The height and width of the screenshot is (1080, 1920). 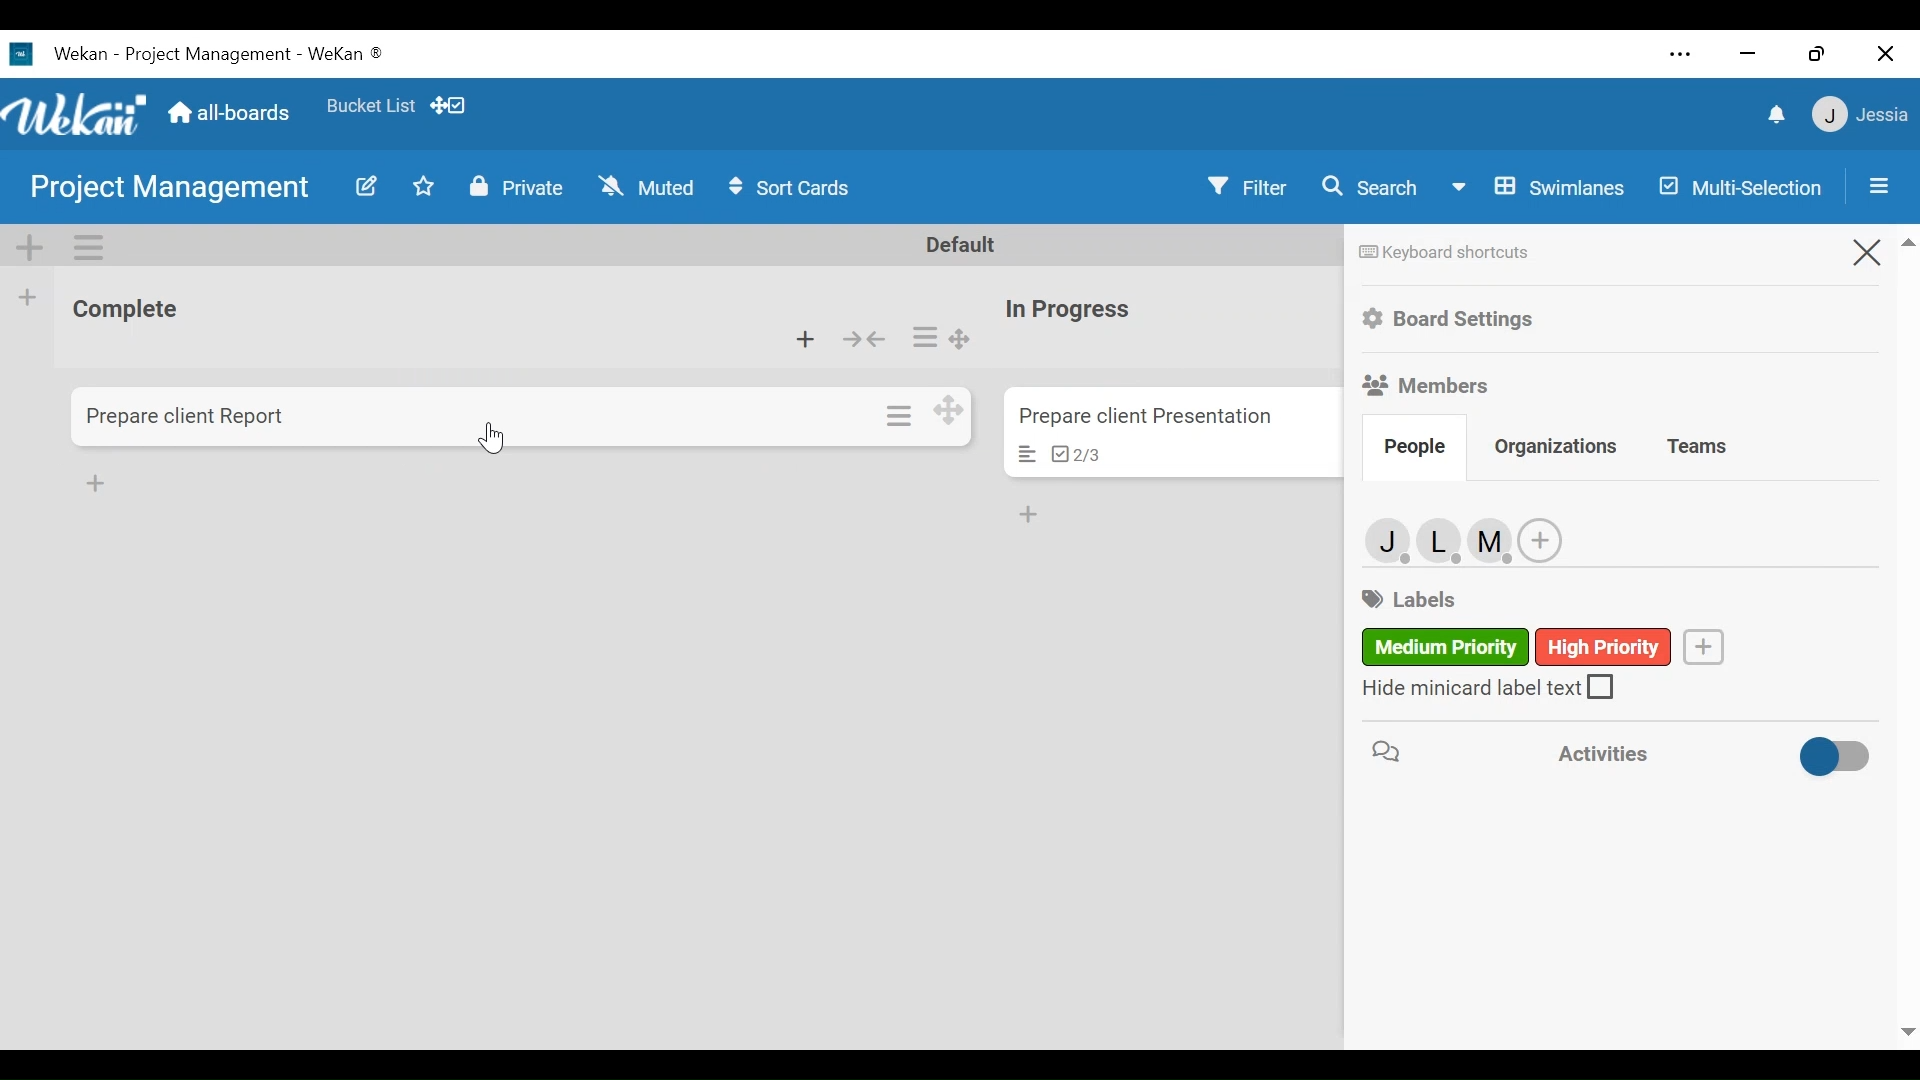 I want to click on Members, so click(x=1432, y=384).